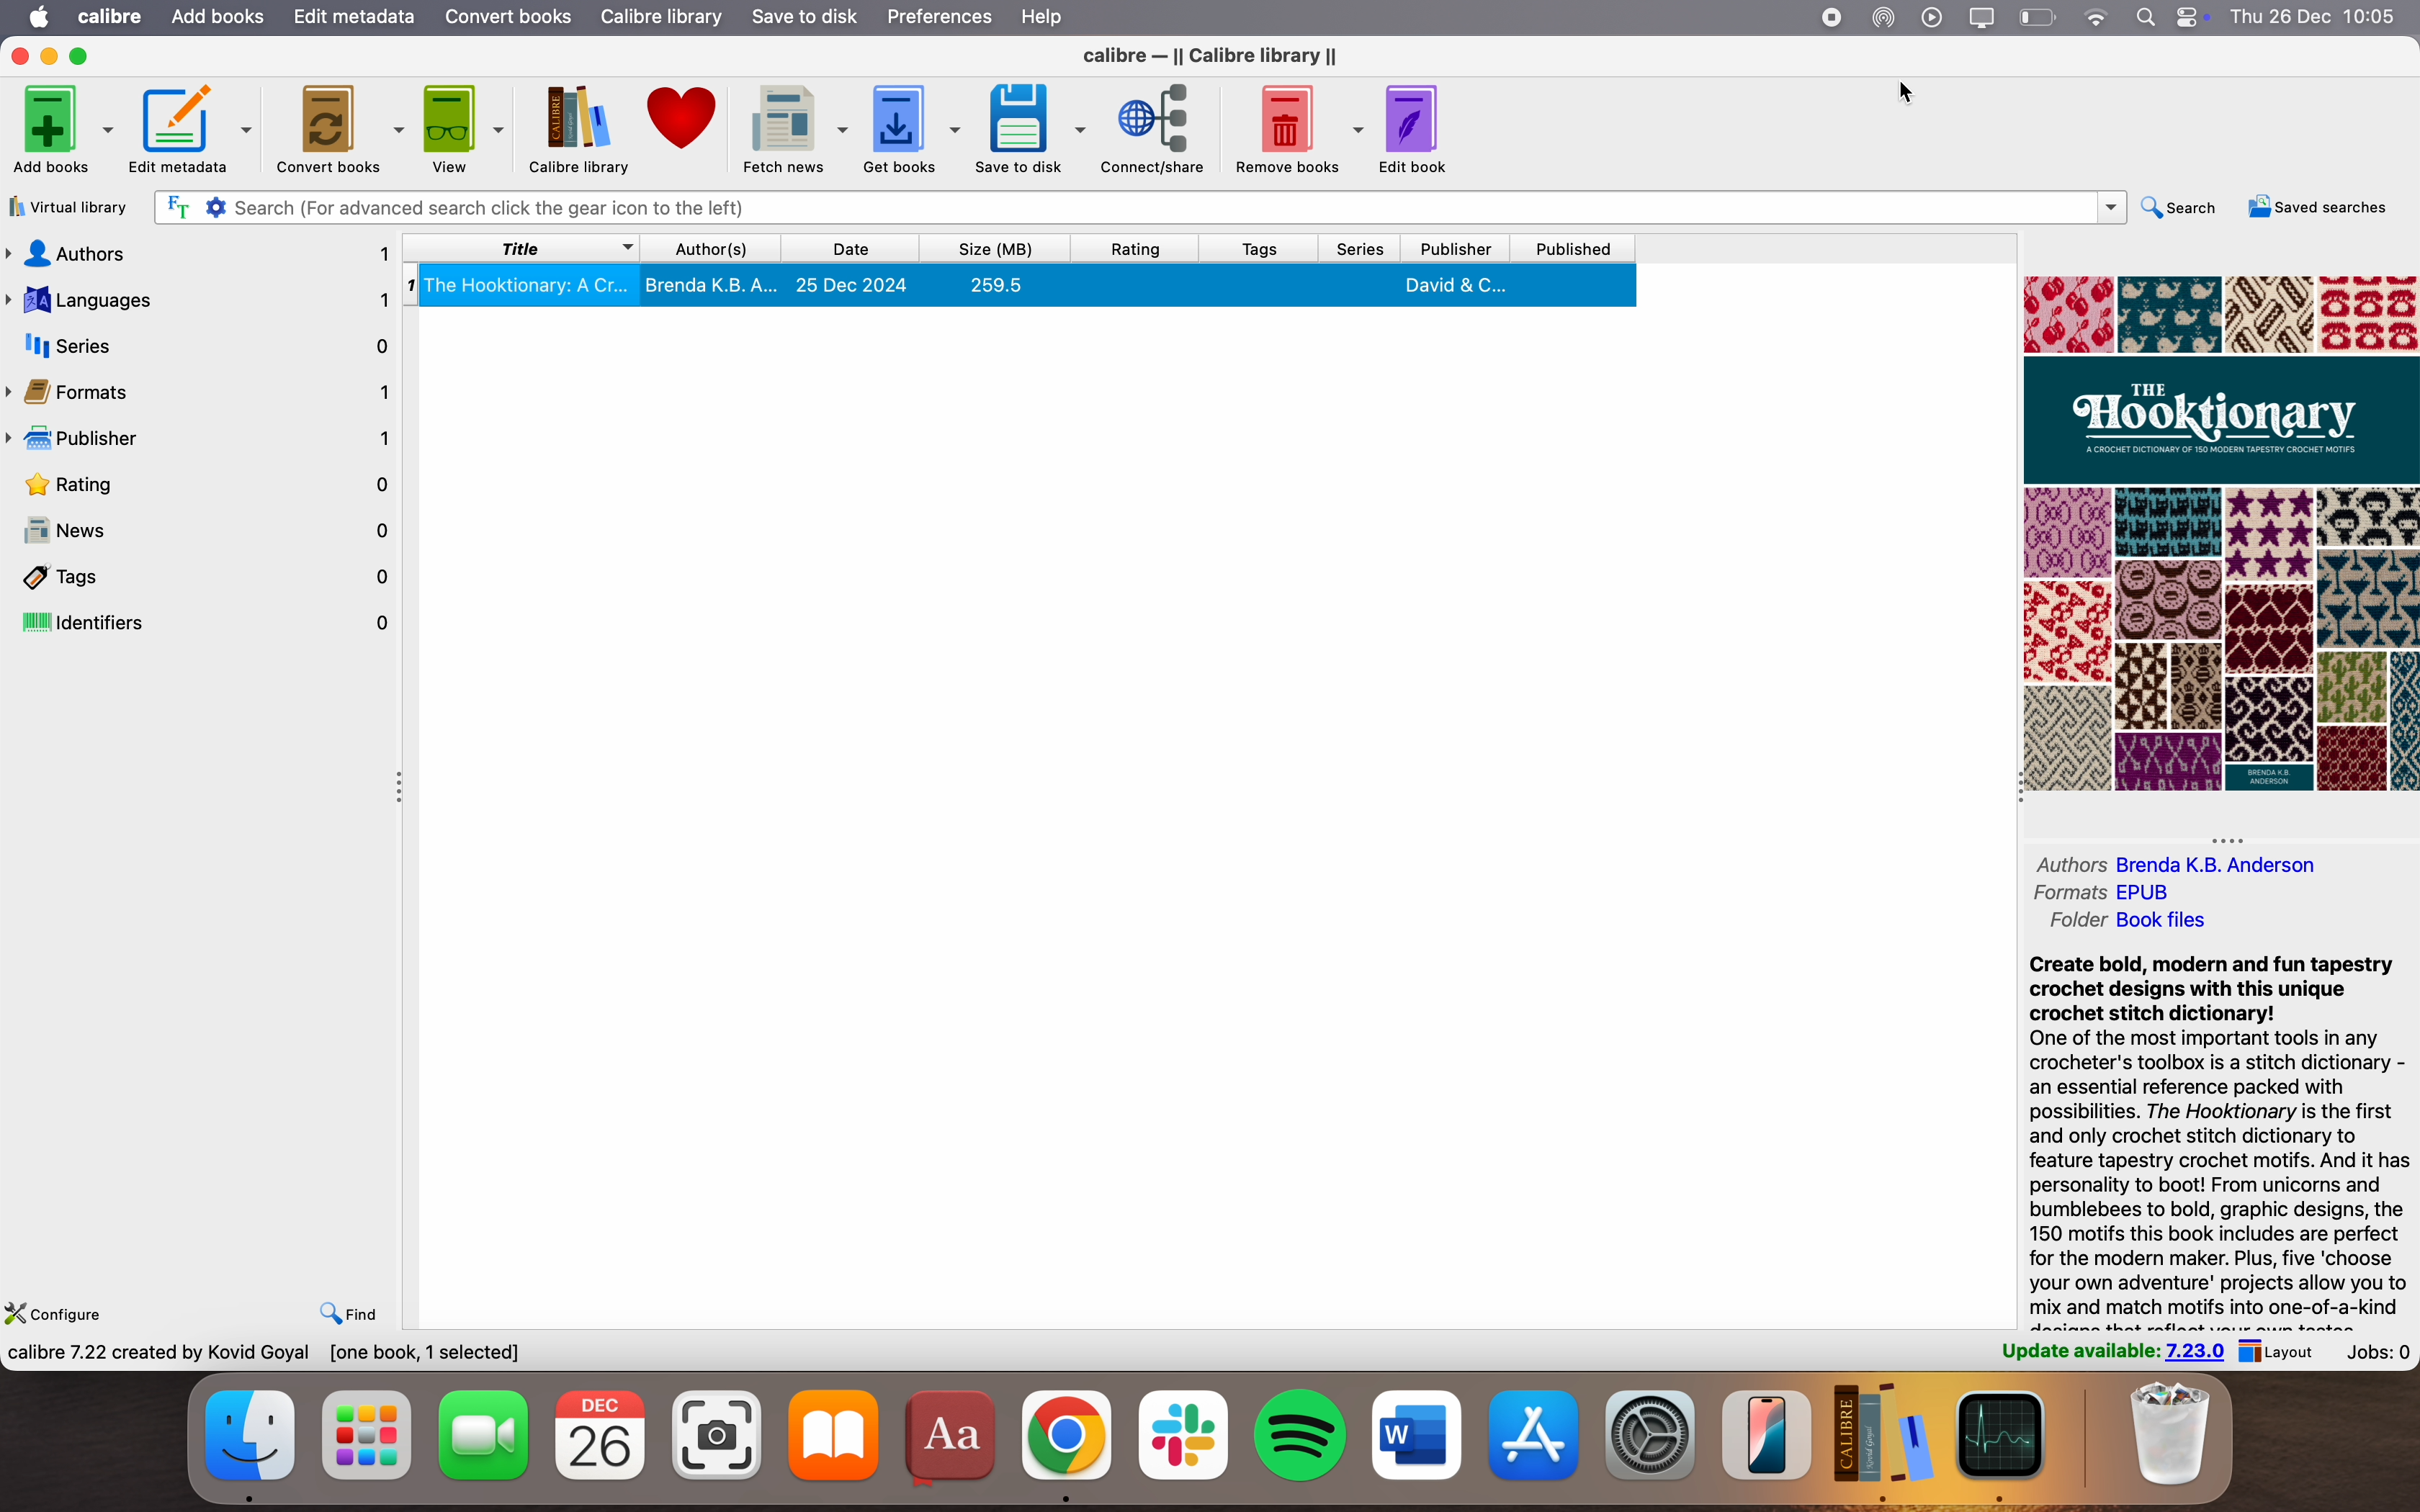  Describe the element at coordinates (835, 1435) in the screenshot. I see `iBooks` at that location.